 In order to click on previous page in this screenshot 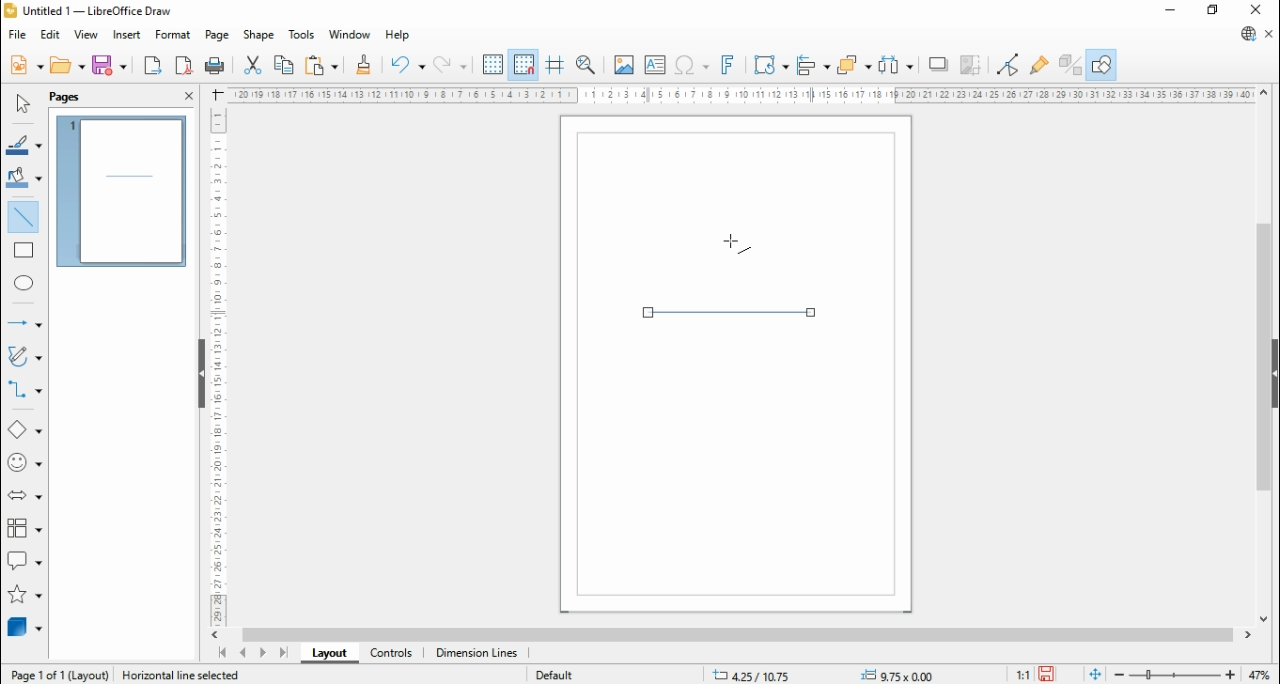, I will do `click(242, 653)`.